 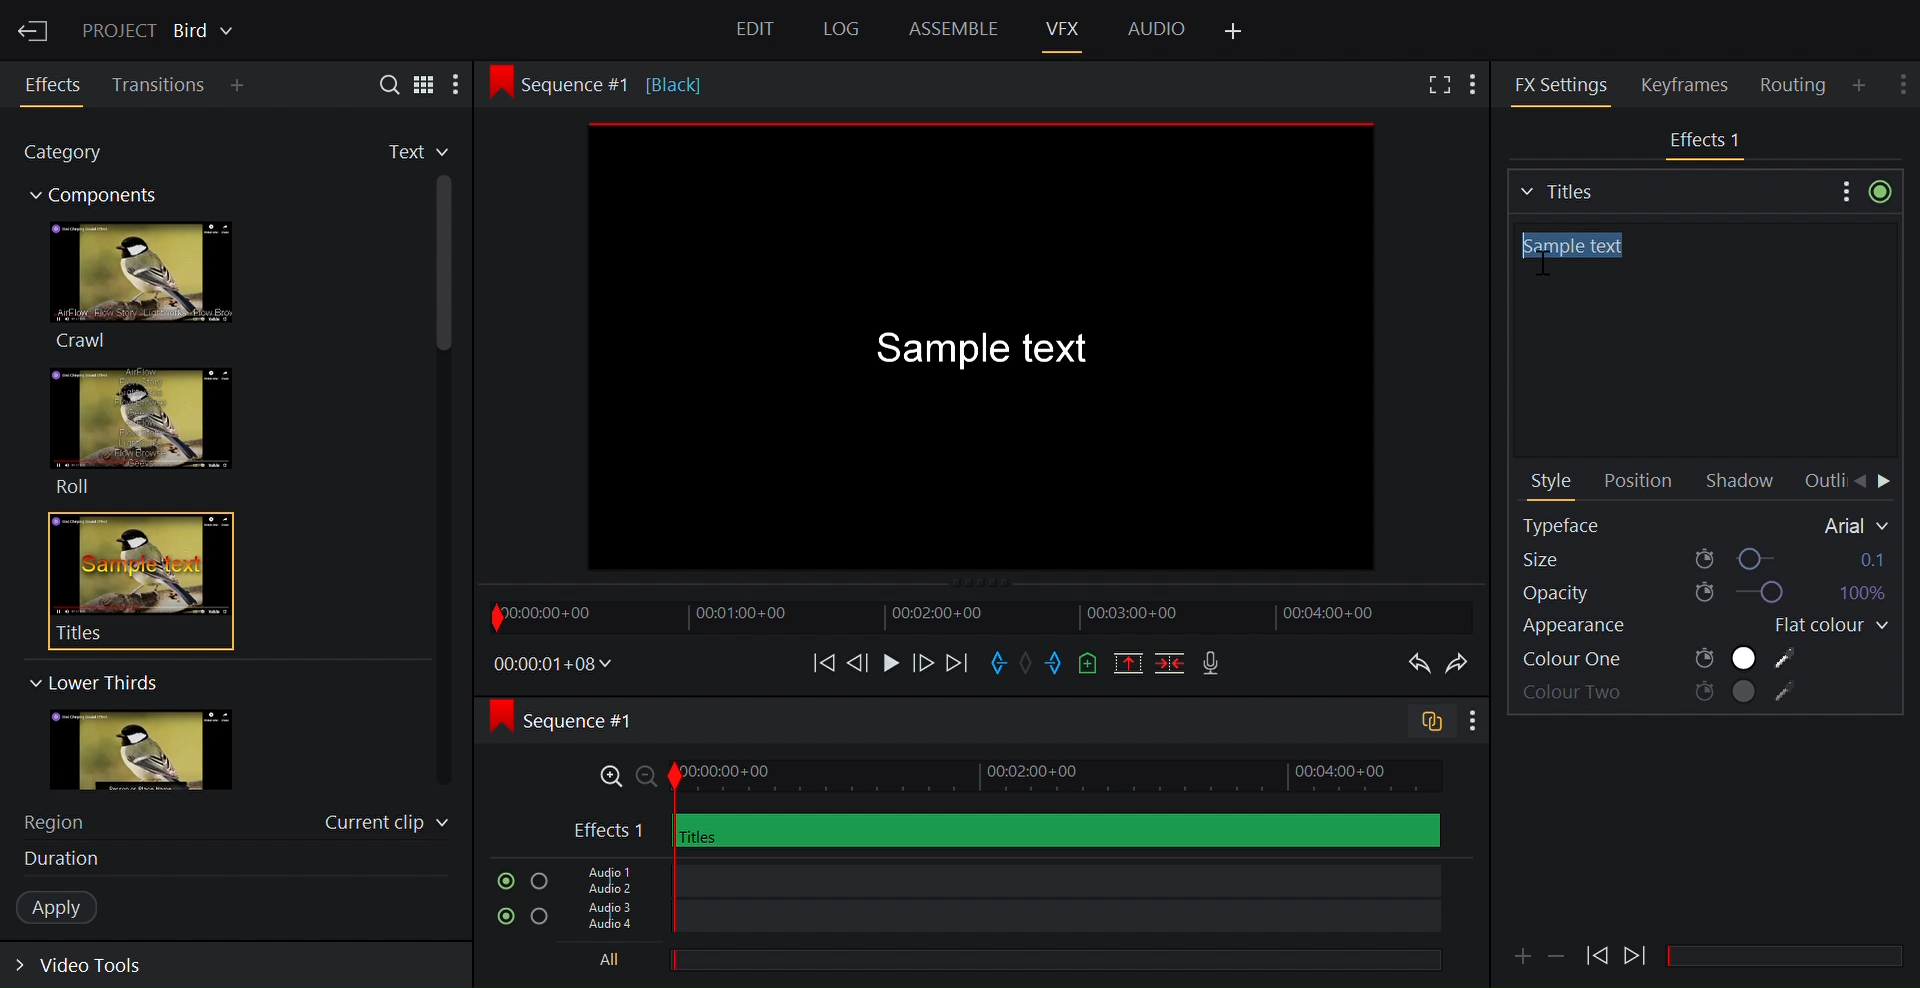 I want to click on More, so click(x=463, y=85).